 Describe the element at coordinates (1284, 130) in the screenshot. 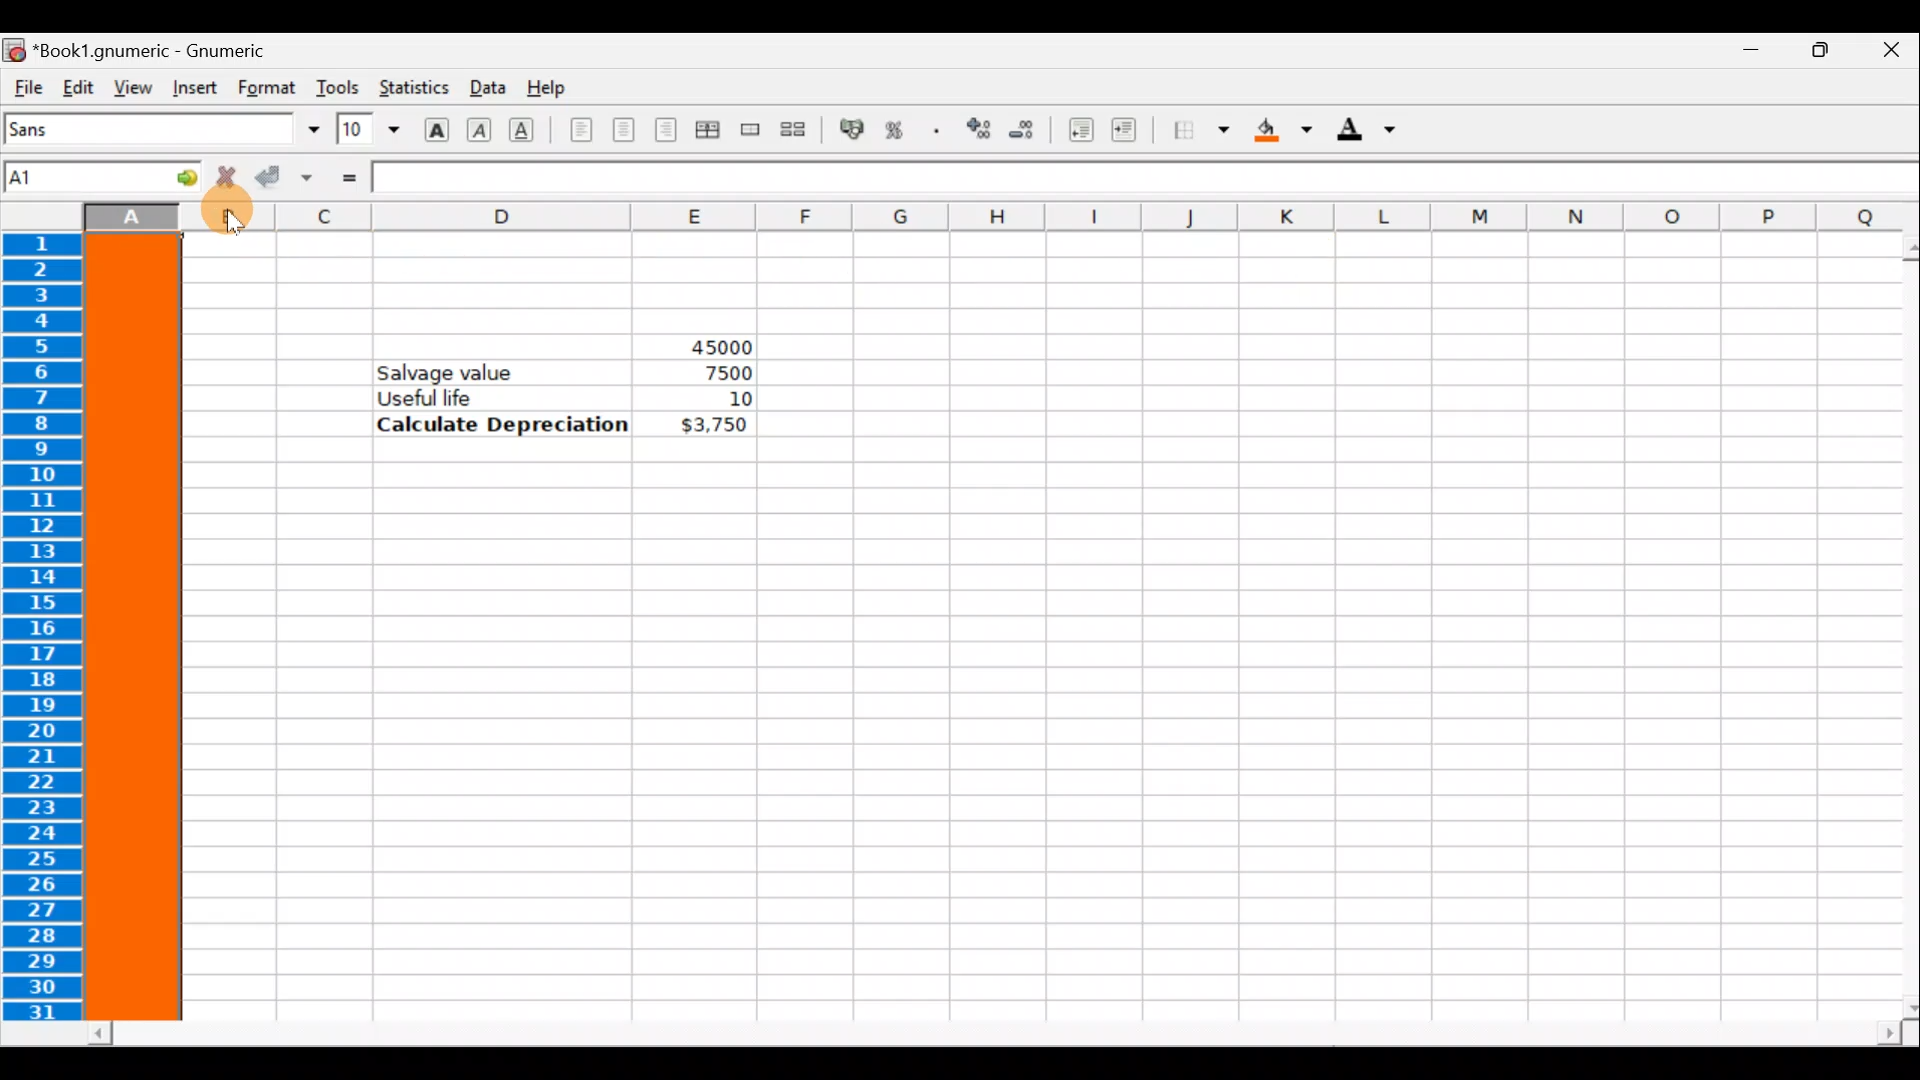

I see `Background` at that location.